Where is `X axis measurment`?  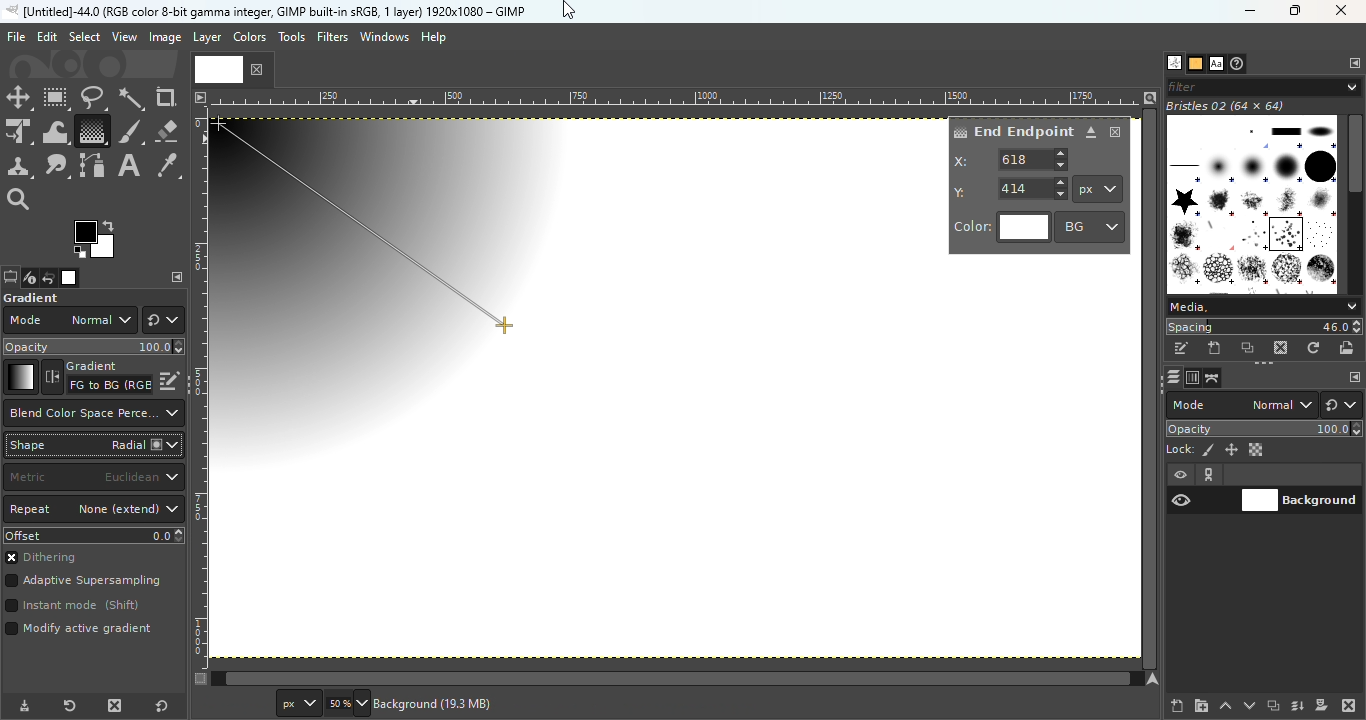
X axis measurment is located at coordinates (1012, 159).